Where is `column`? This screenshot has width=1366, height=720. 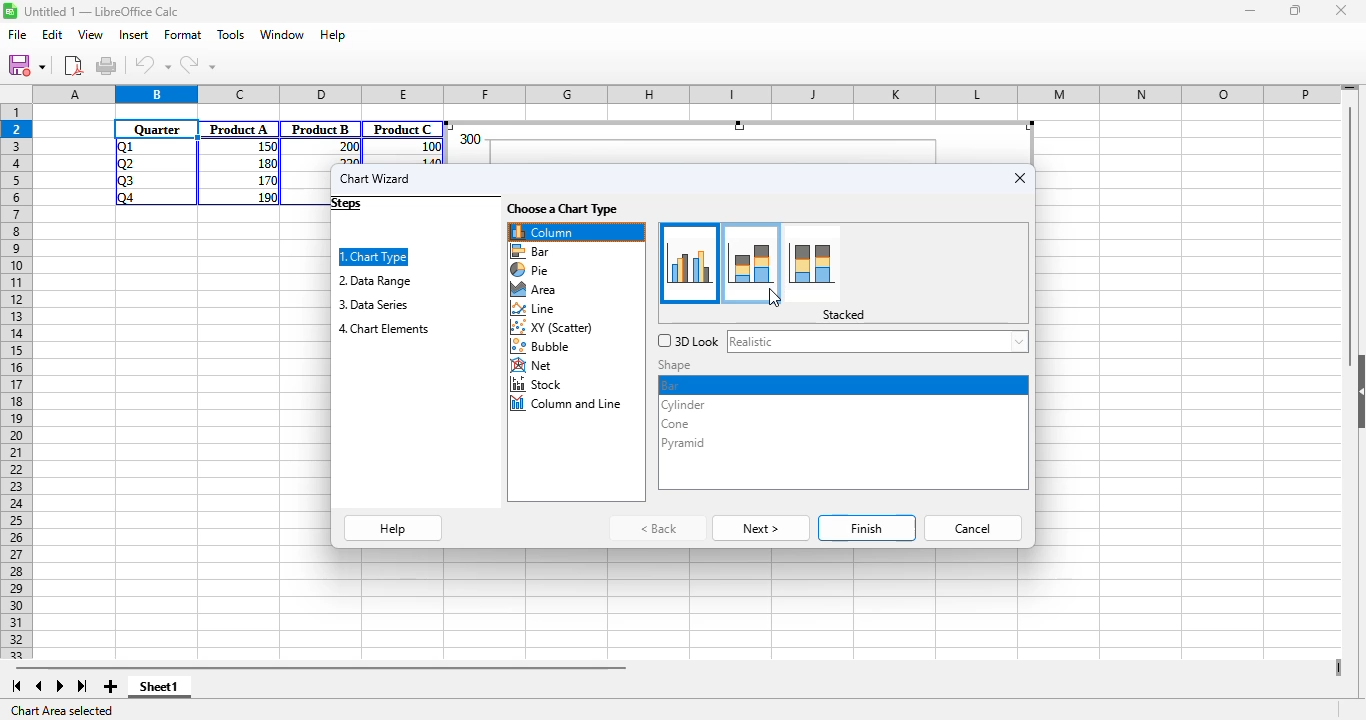 column is located at coordinates (576, 232).